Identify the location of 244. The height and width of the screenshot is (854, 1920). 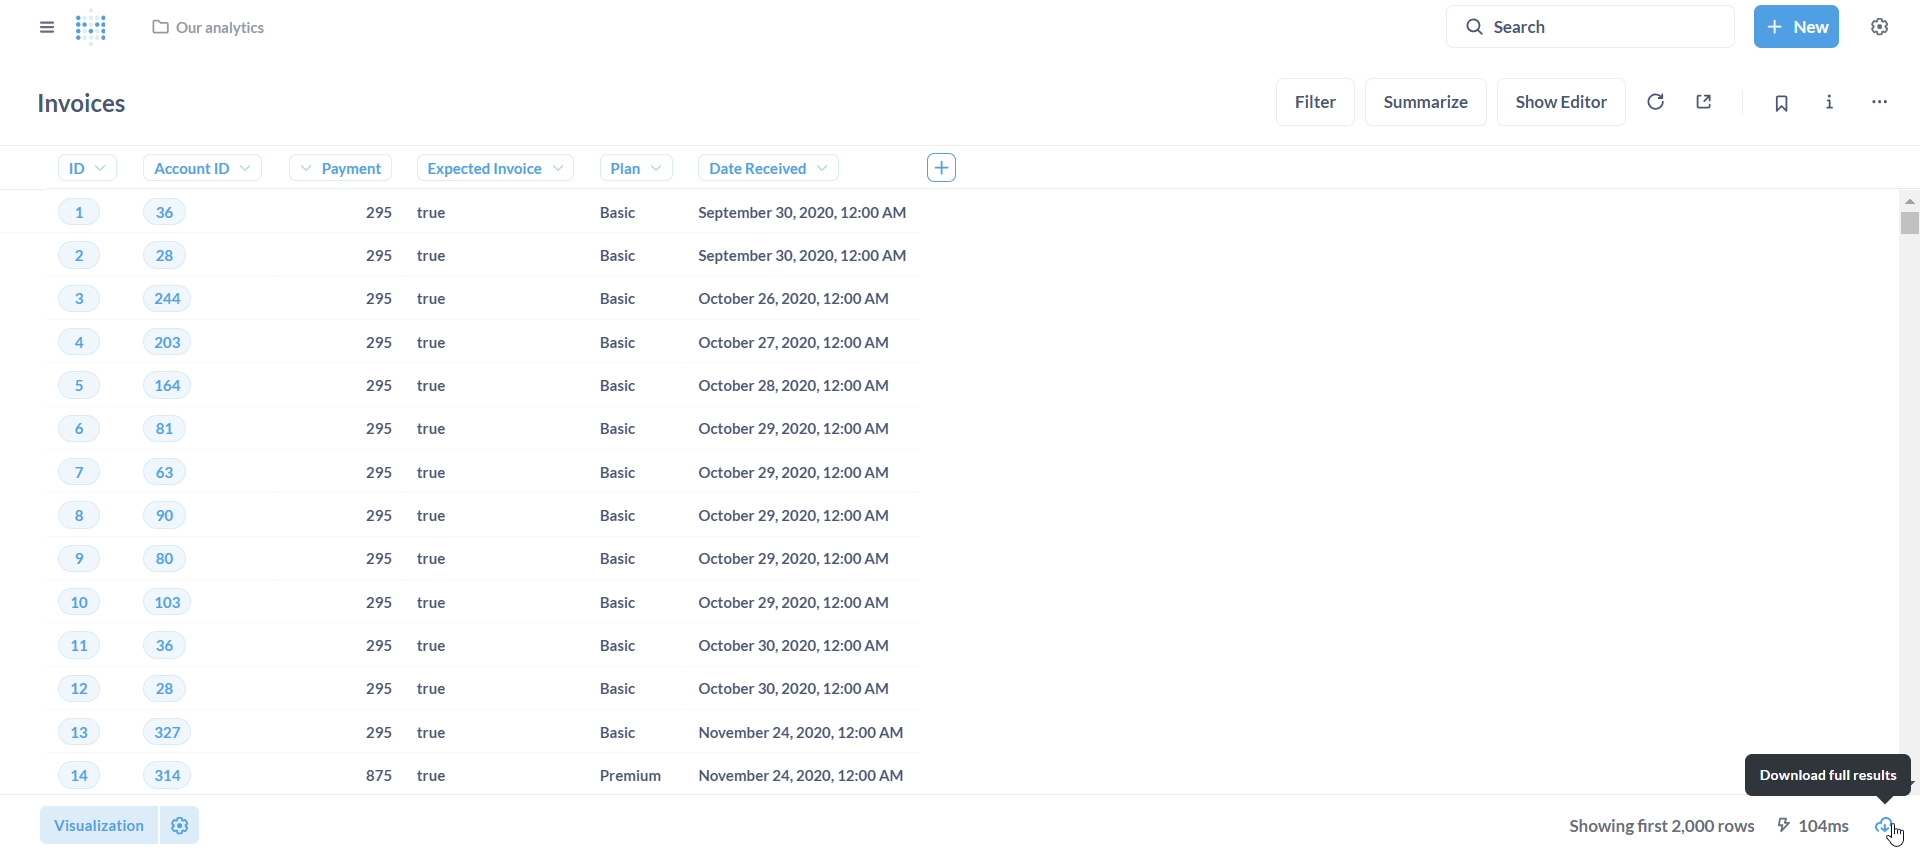
(169, 298).